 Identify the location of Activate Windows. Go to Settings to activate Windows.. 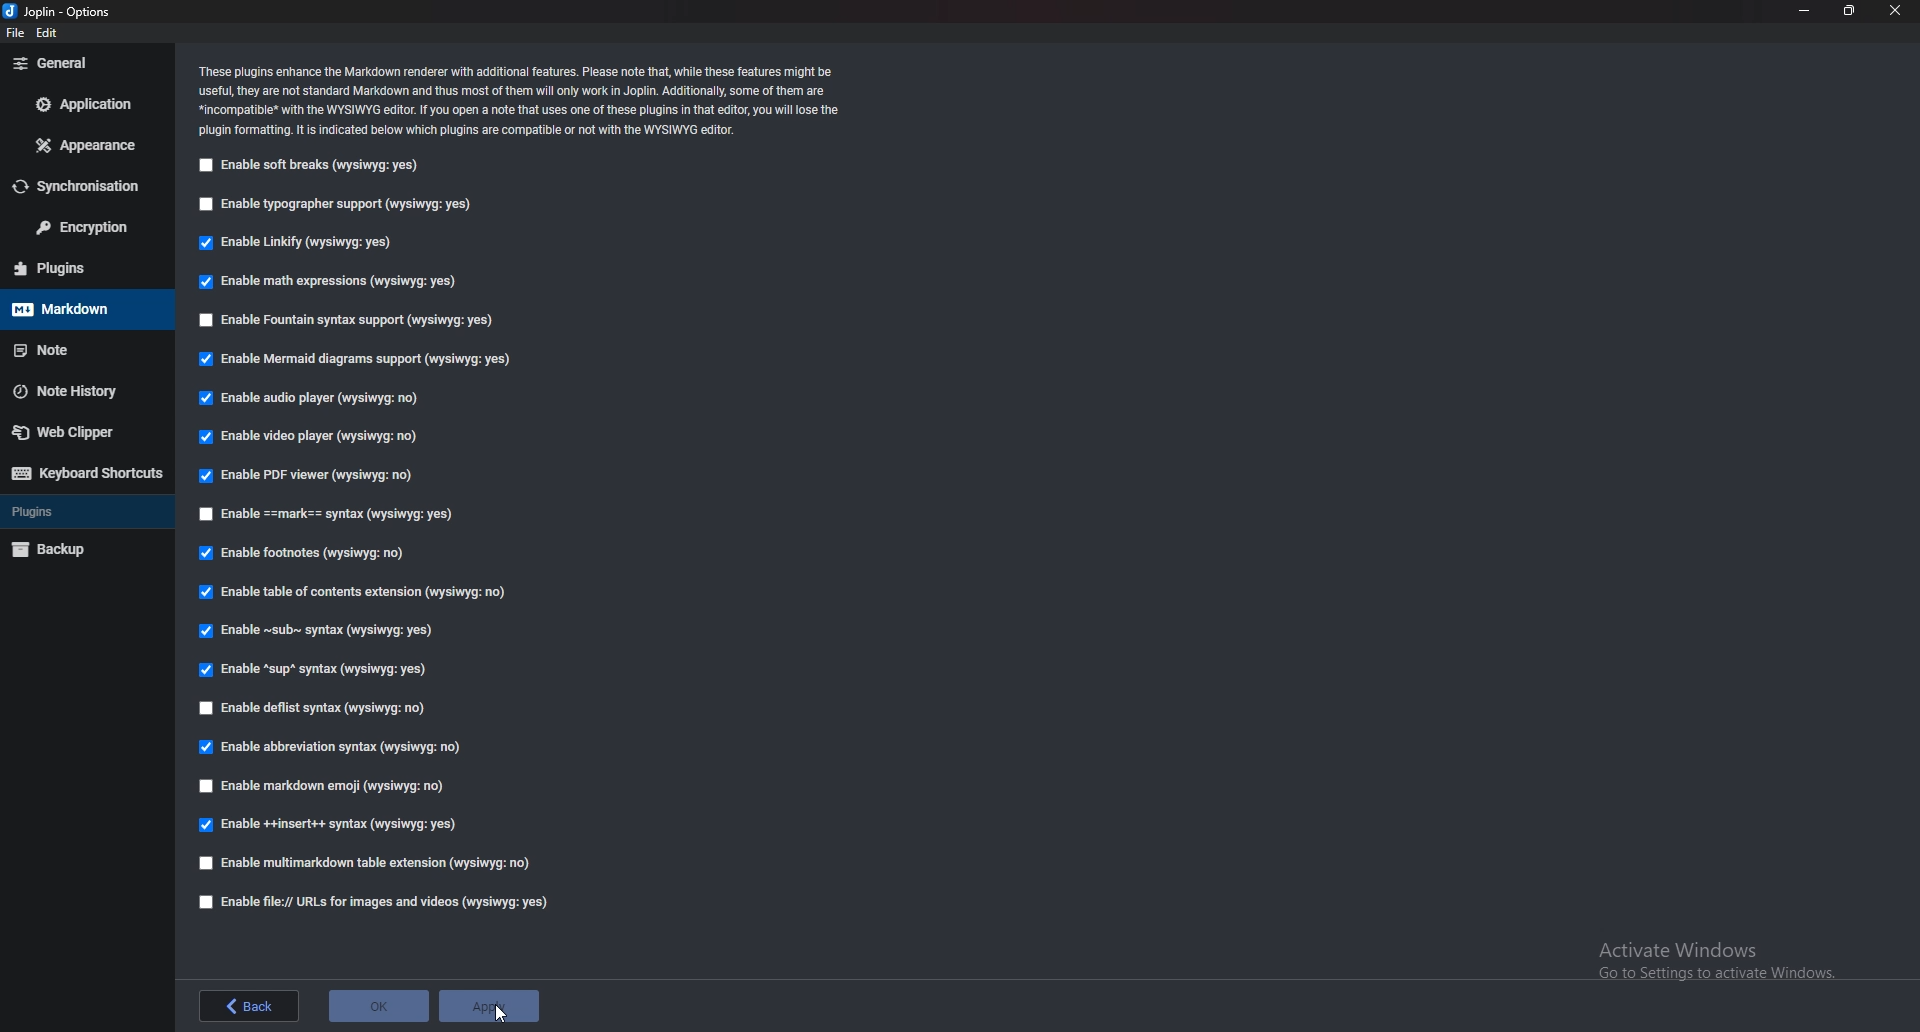
(1703, 954).